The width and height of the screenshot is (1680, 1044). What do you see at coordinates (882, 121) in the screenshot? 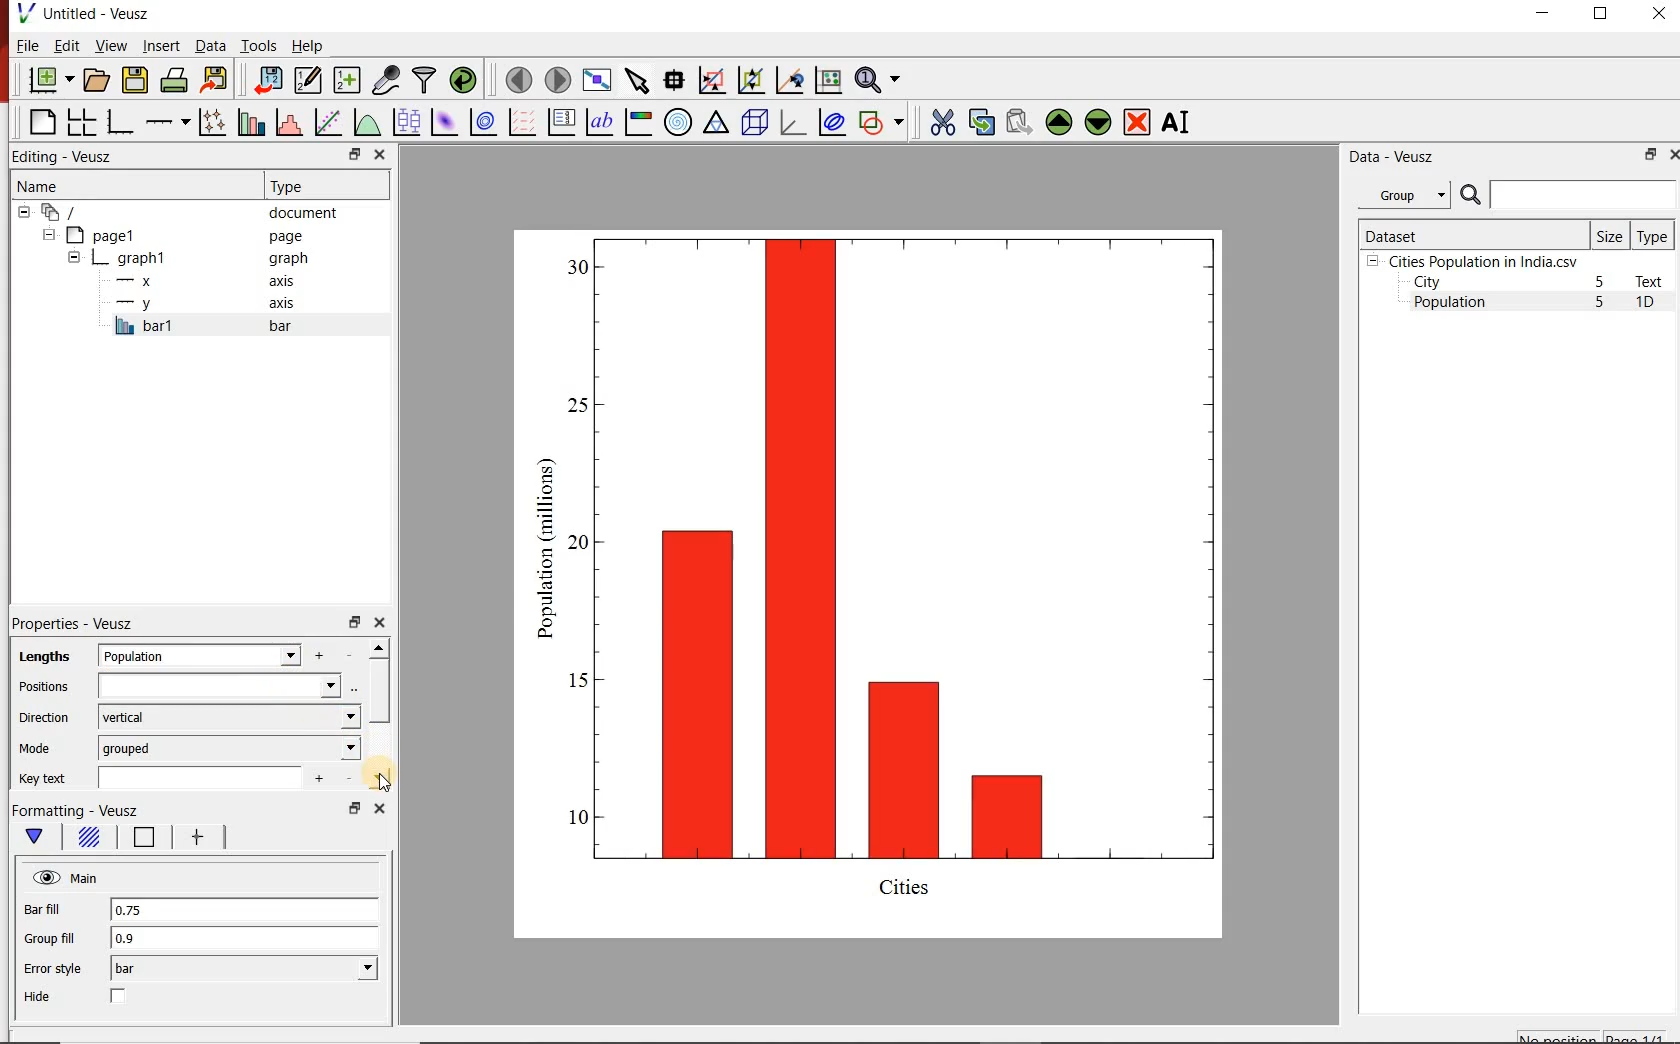
I see `add a shape to the plot` at bounding box center [882, 121].